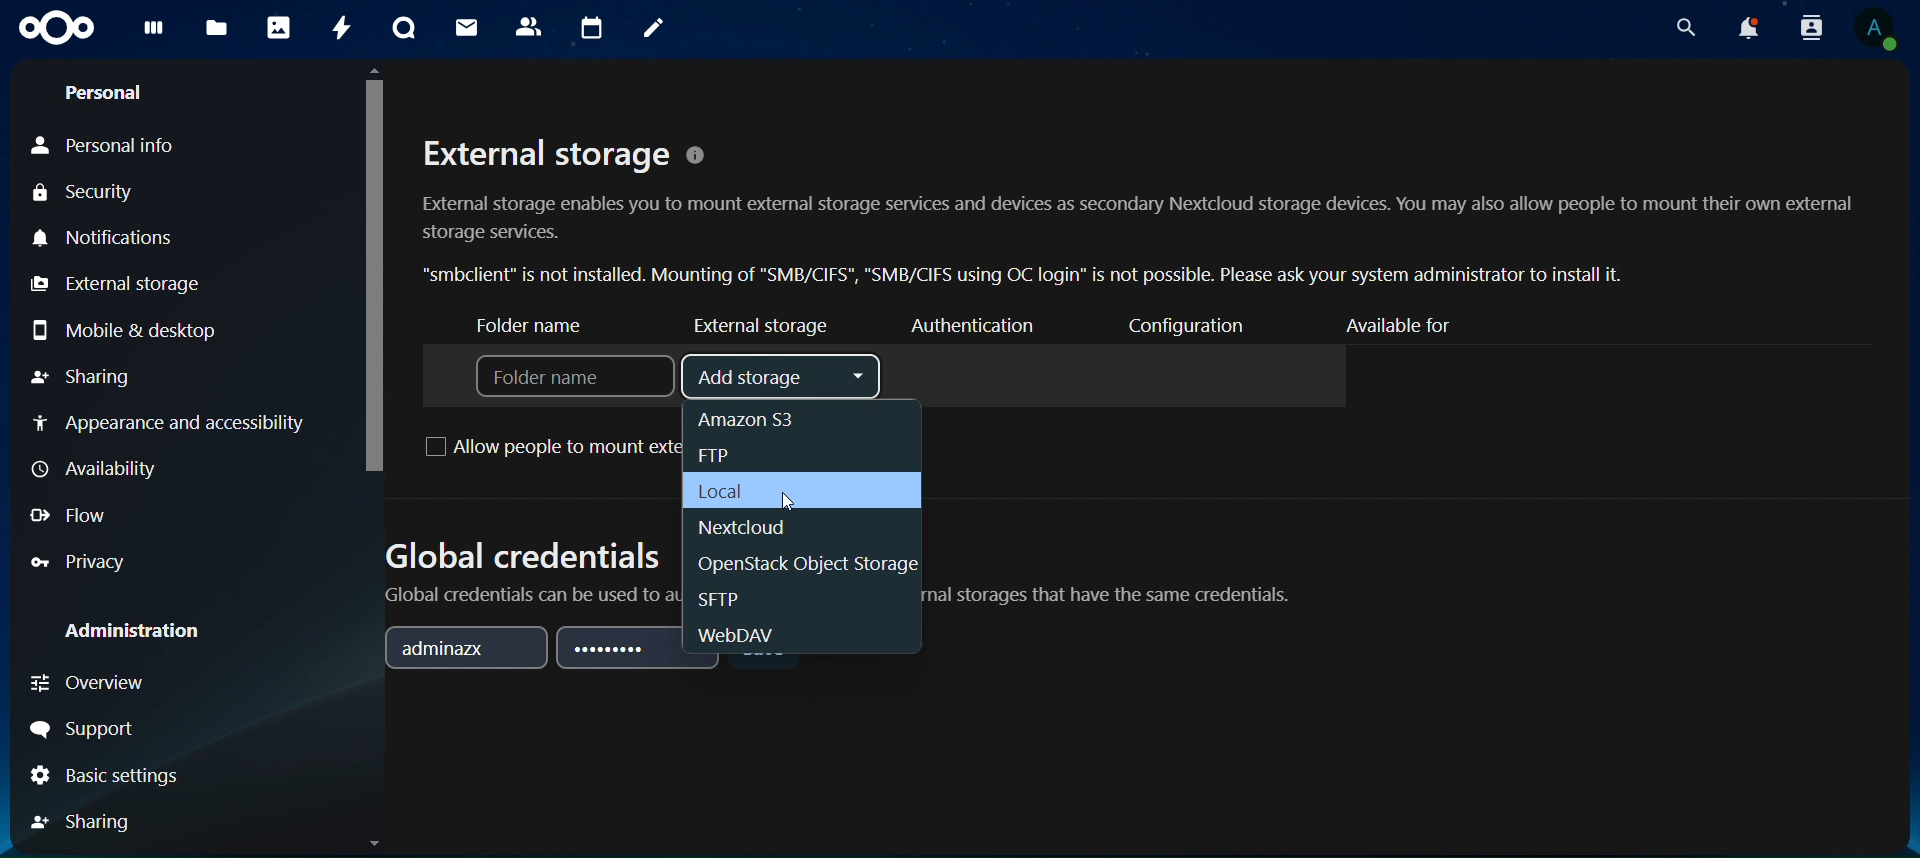 Image resolution: width=1920 pixels, height=858 pixels. I want to click on availiabilty, so click(100, 469).